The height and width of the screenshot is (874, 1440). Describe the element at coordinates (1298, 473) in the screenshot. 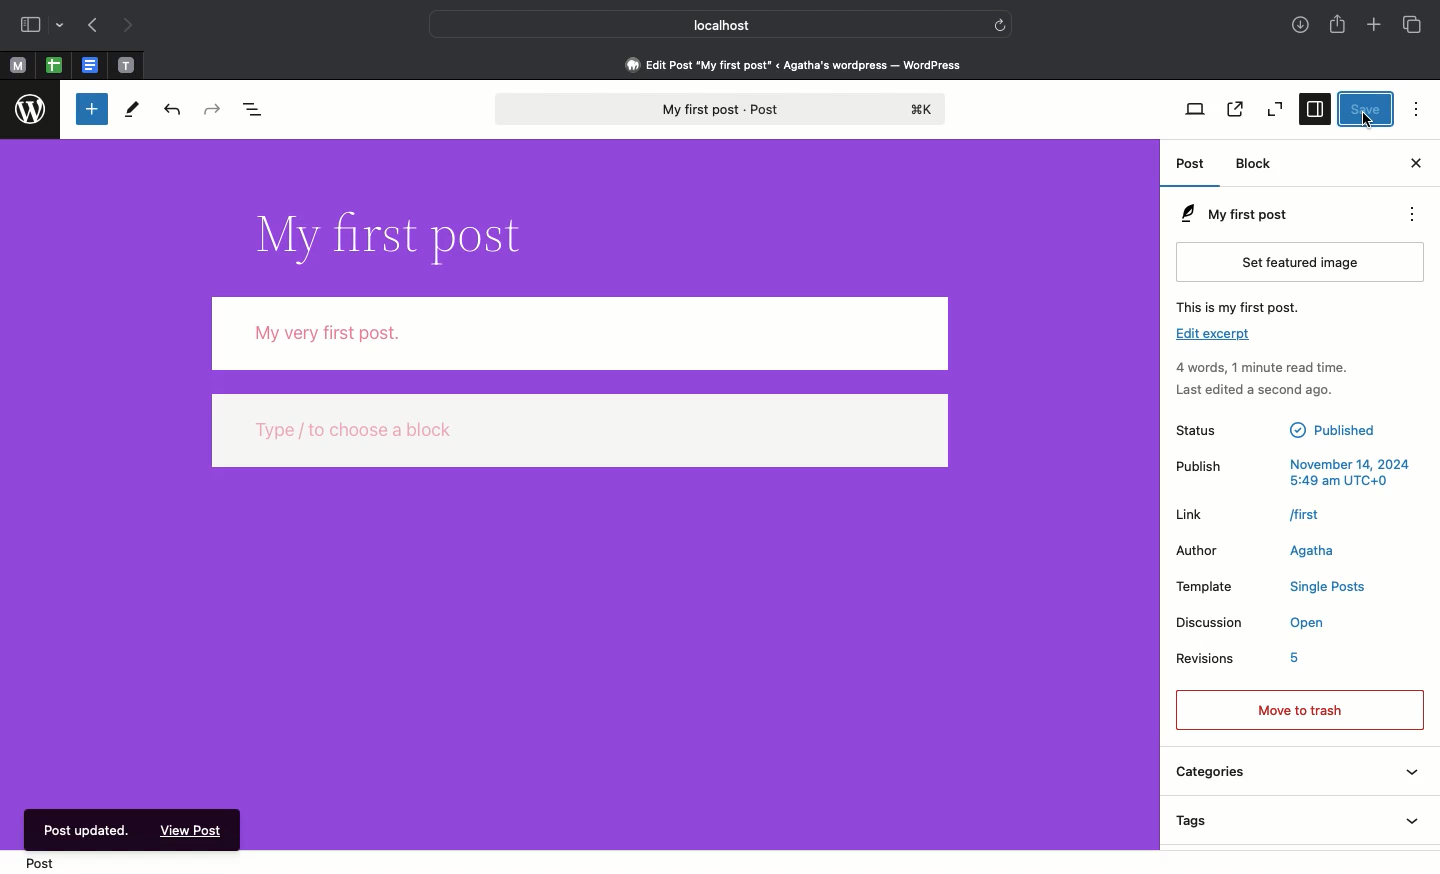

I see `Publish` at that location.